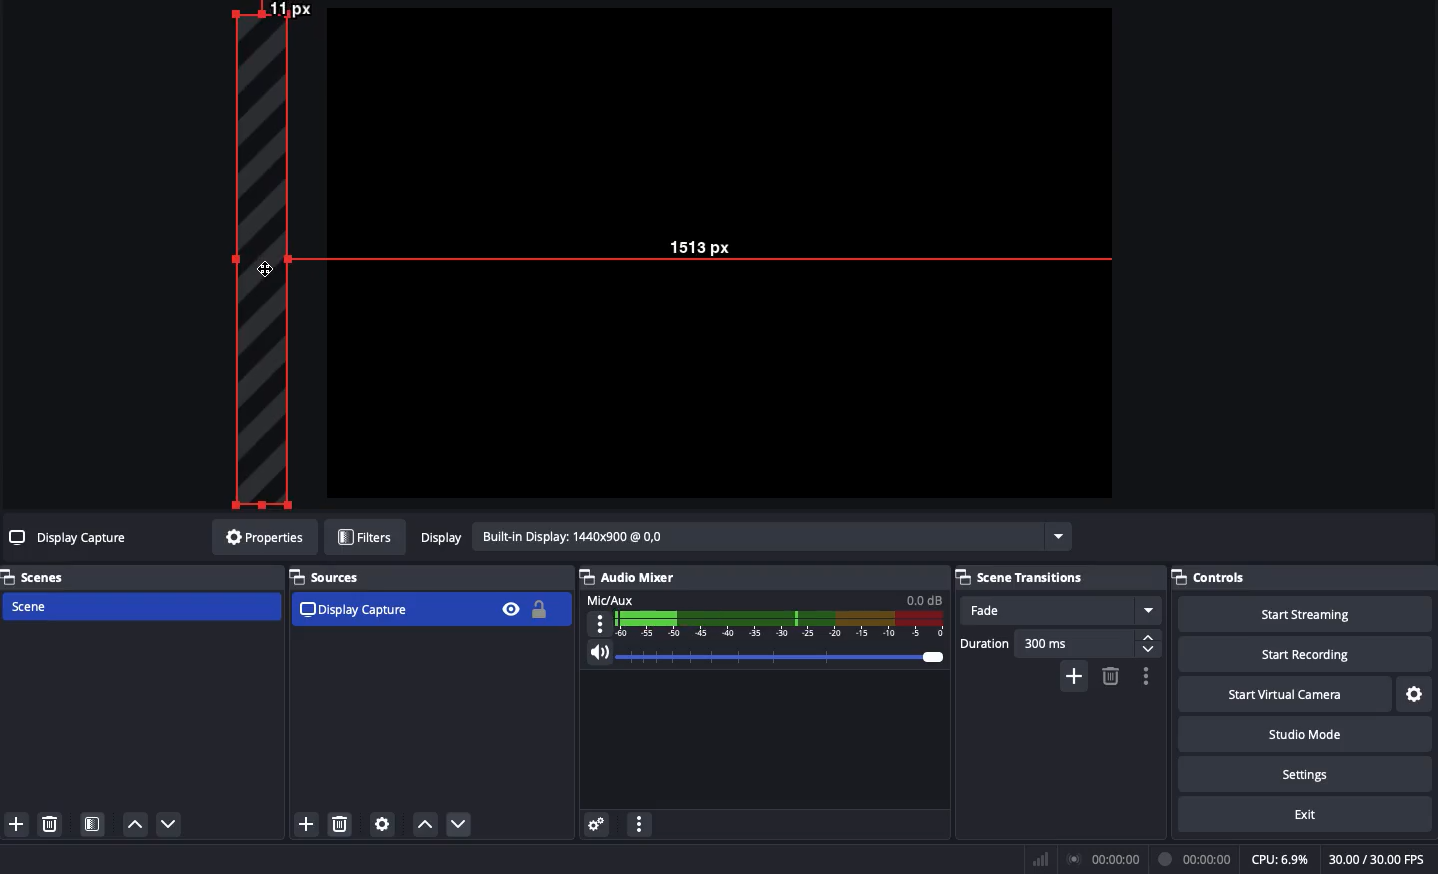  What do you see at coordinates (596, 826) in the screenshot?
I see `Advanced audio properties` at bounding box center [596, 826].